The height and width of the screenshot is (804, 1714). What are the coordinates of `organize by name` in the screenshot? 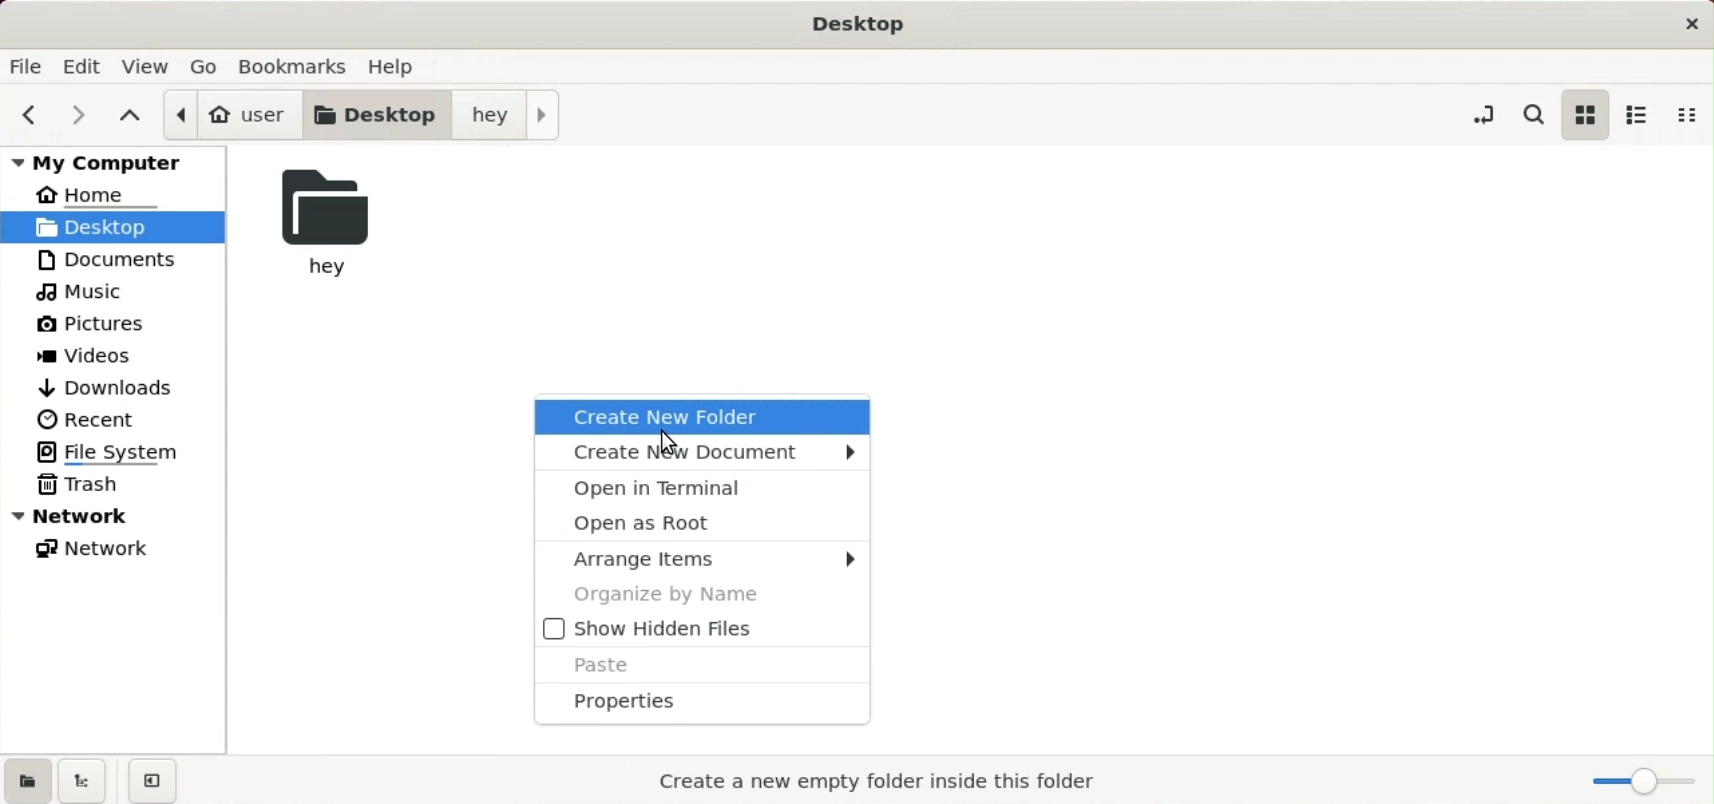 It's located at (700, 595).